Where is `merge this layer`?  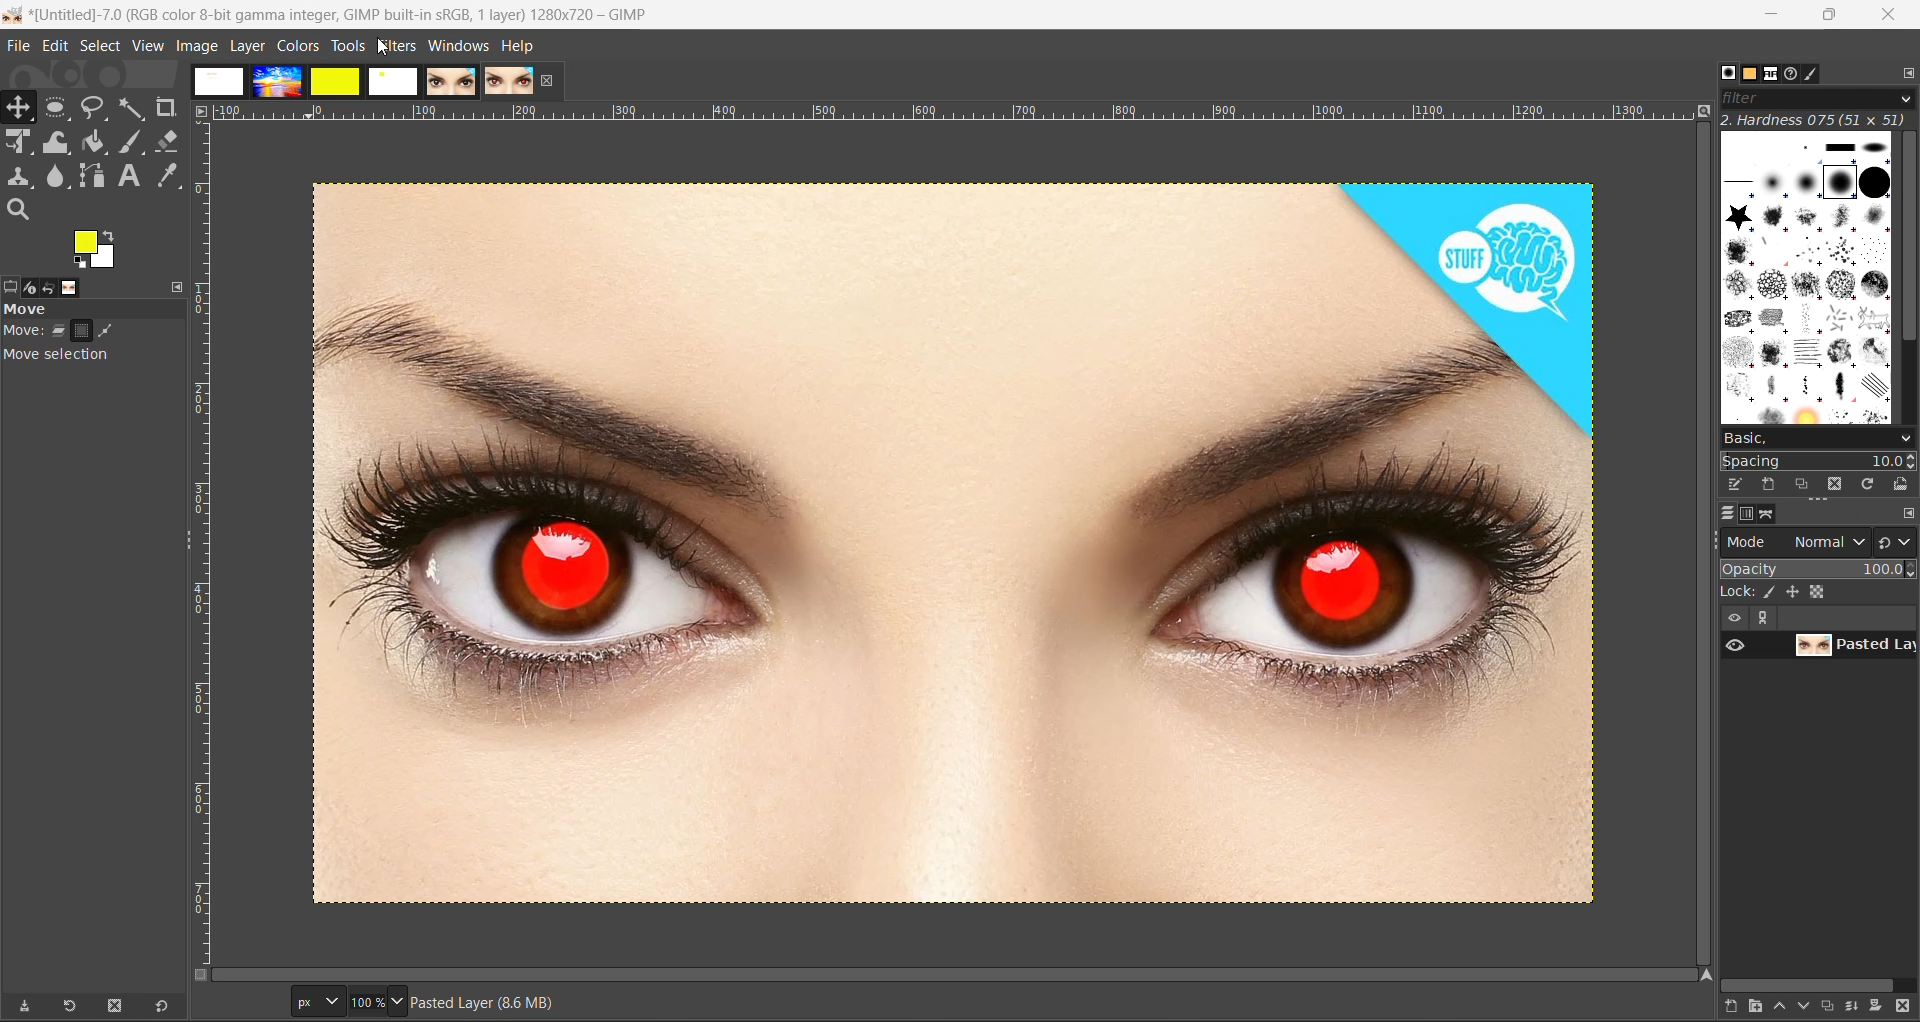 merge this layer is located at coordinates (1855, 1007).